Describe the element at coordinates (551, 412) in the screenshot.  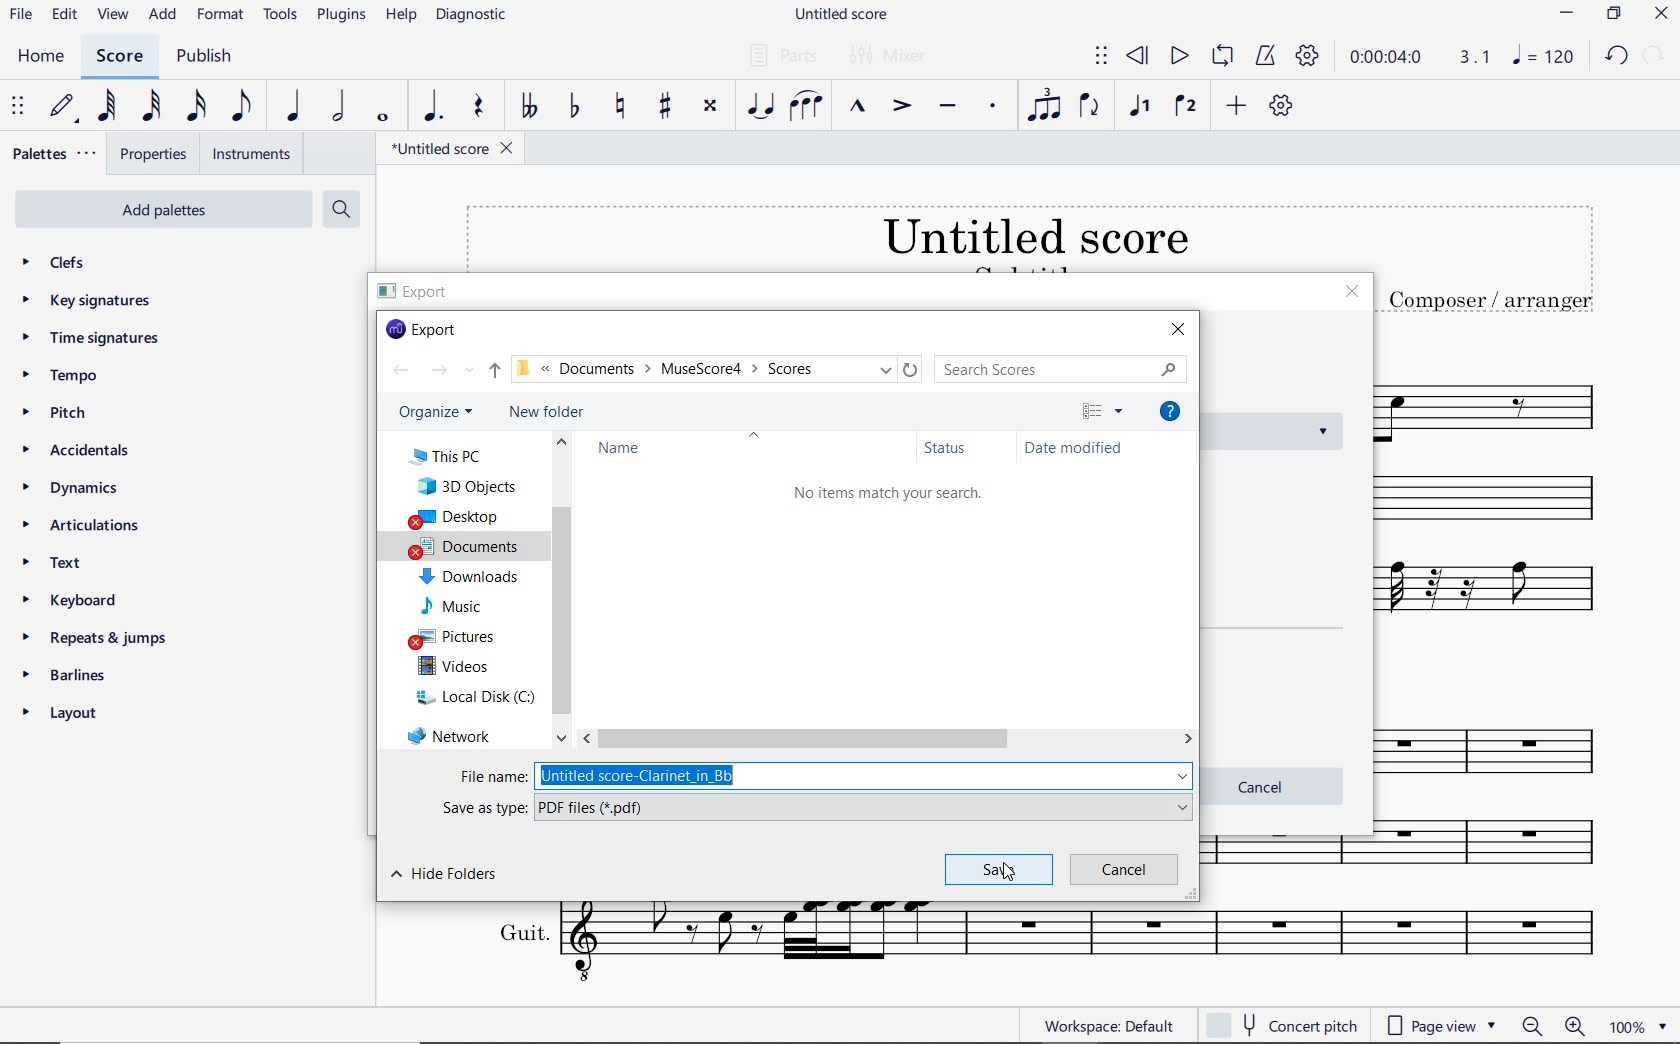
I see `NEW FOLDER` at that location.